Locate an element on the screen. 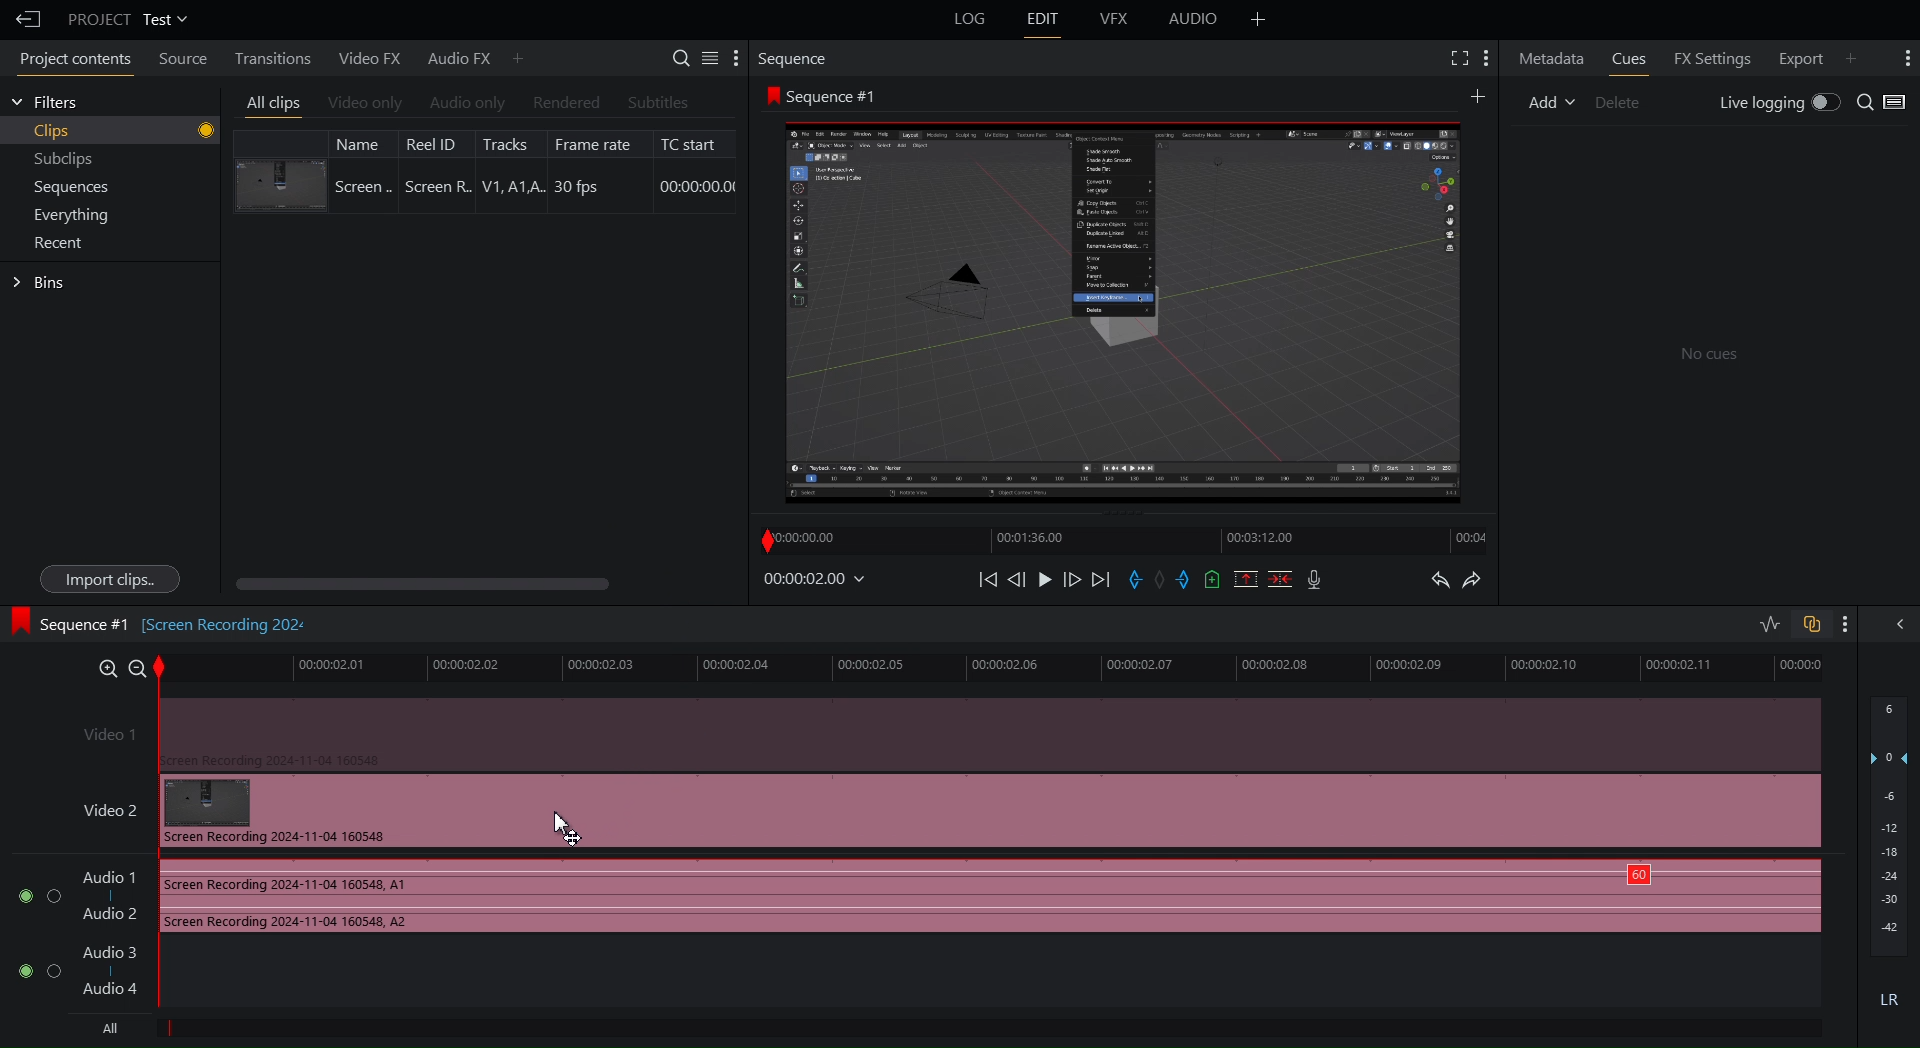  More is located at coordinates (1258, 19).